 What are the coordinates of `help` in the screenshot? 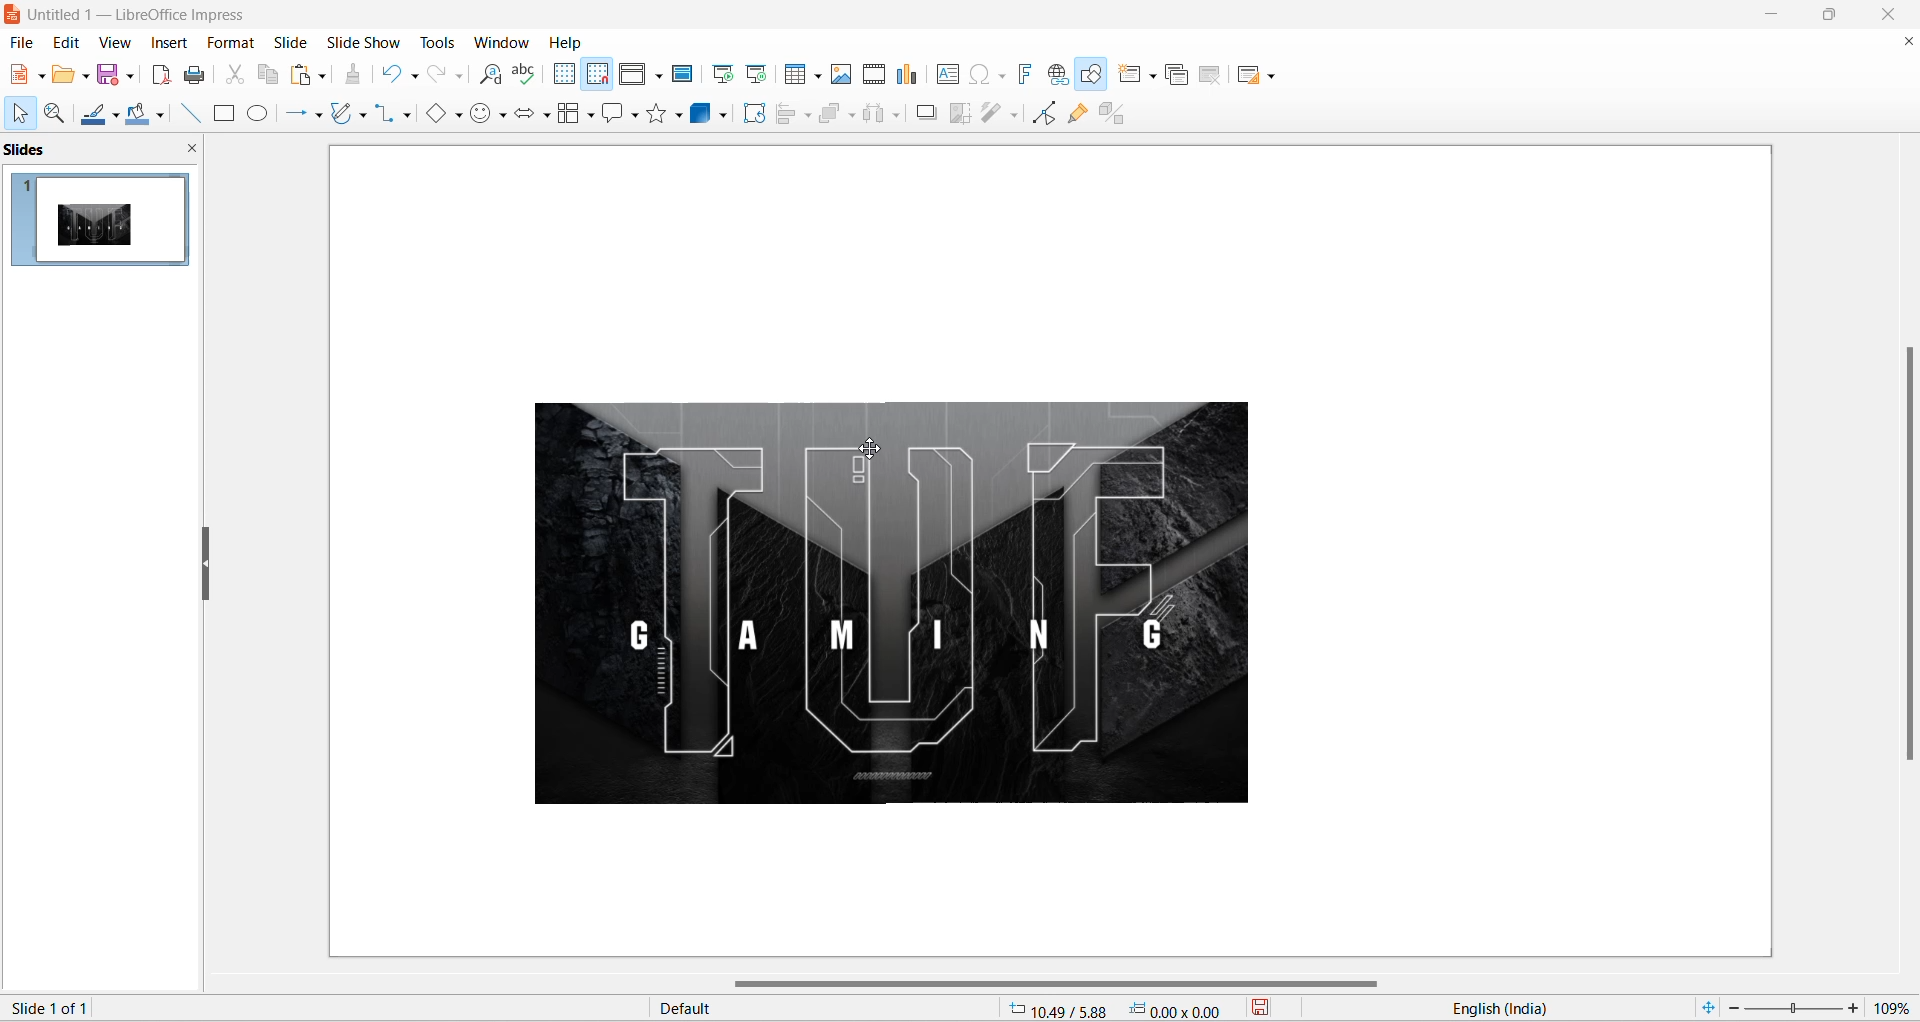 It's located at (567, 42).